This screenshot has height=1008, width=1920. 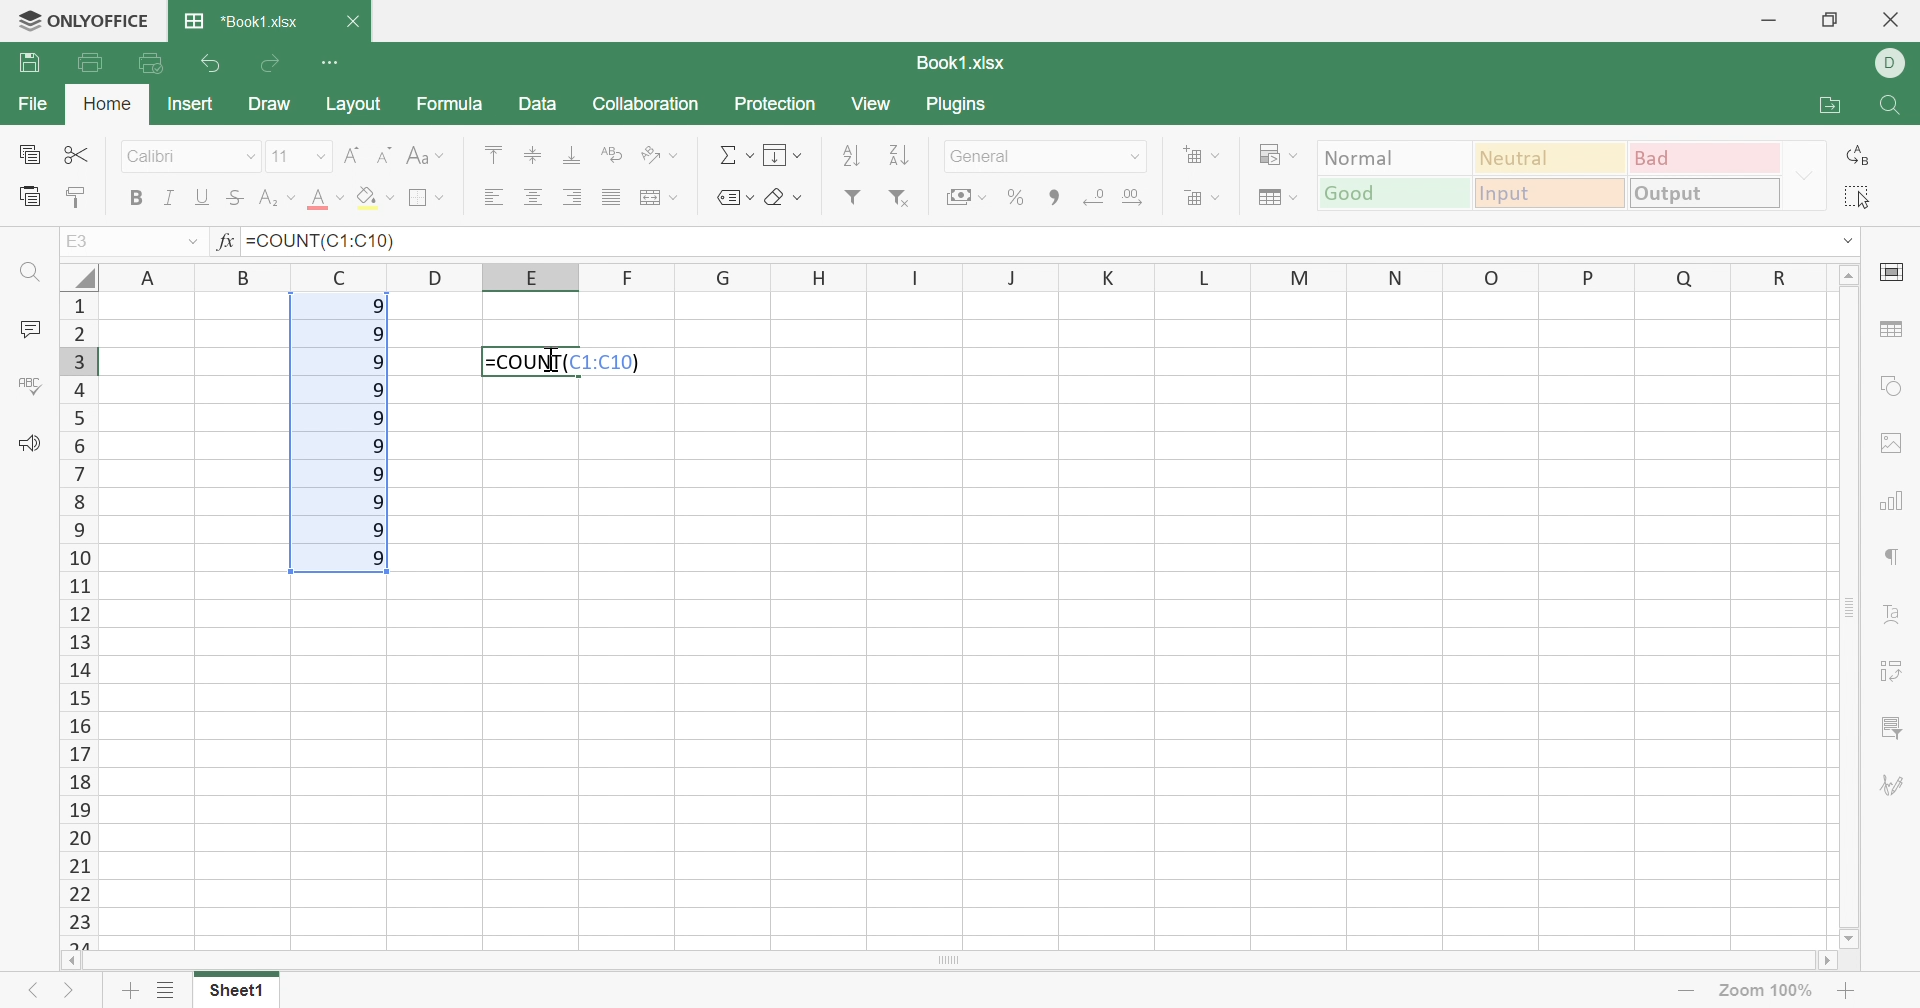 I want to click on Copy Style, so click(x=77, y=197).